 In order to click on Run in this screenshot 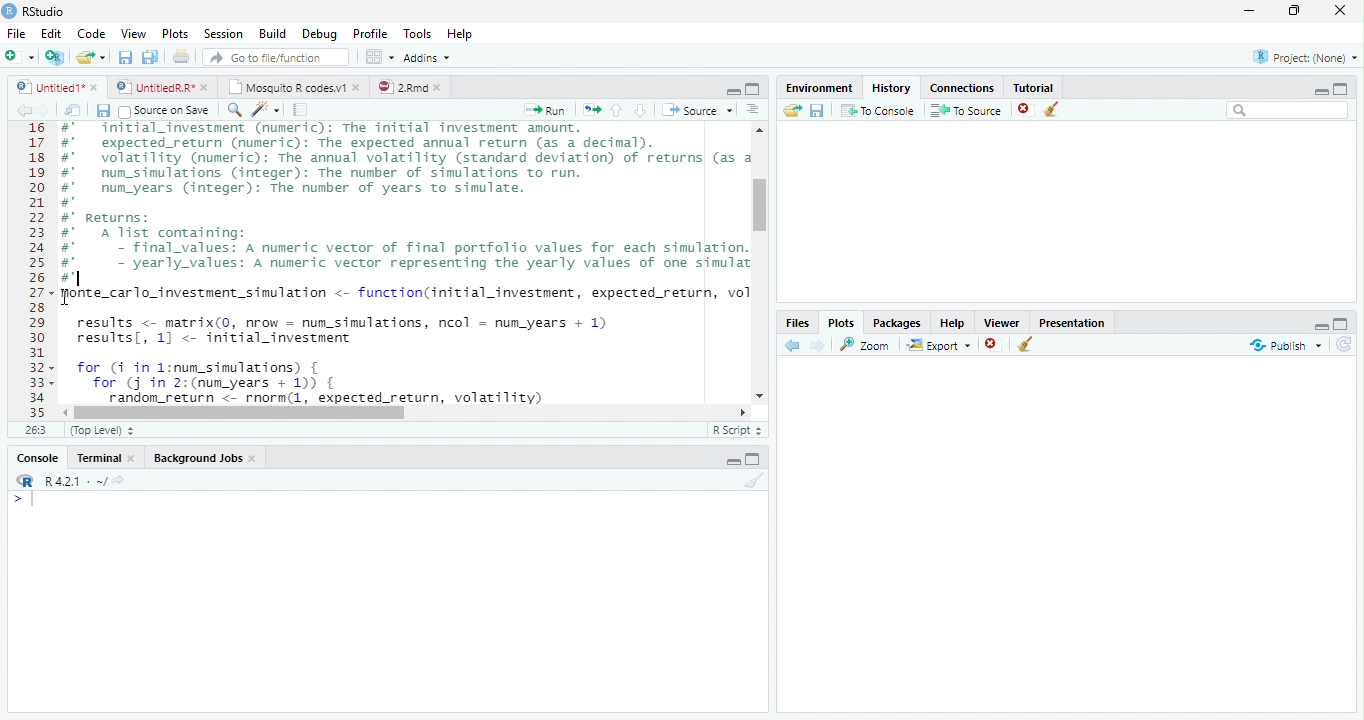, I will do `click(546, 110)`.